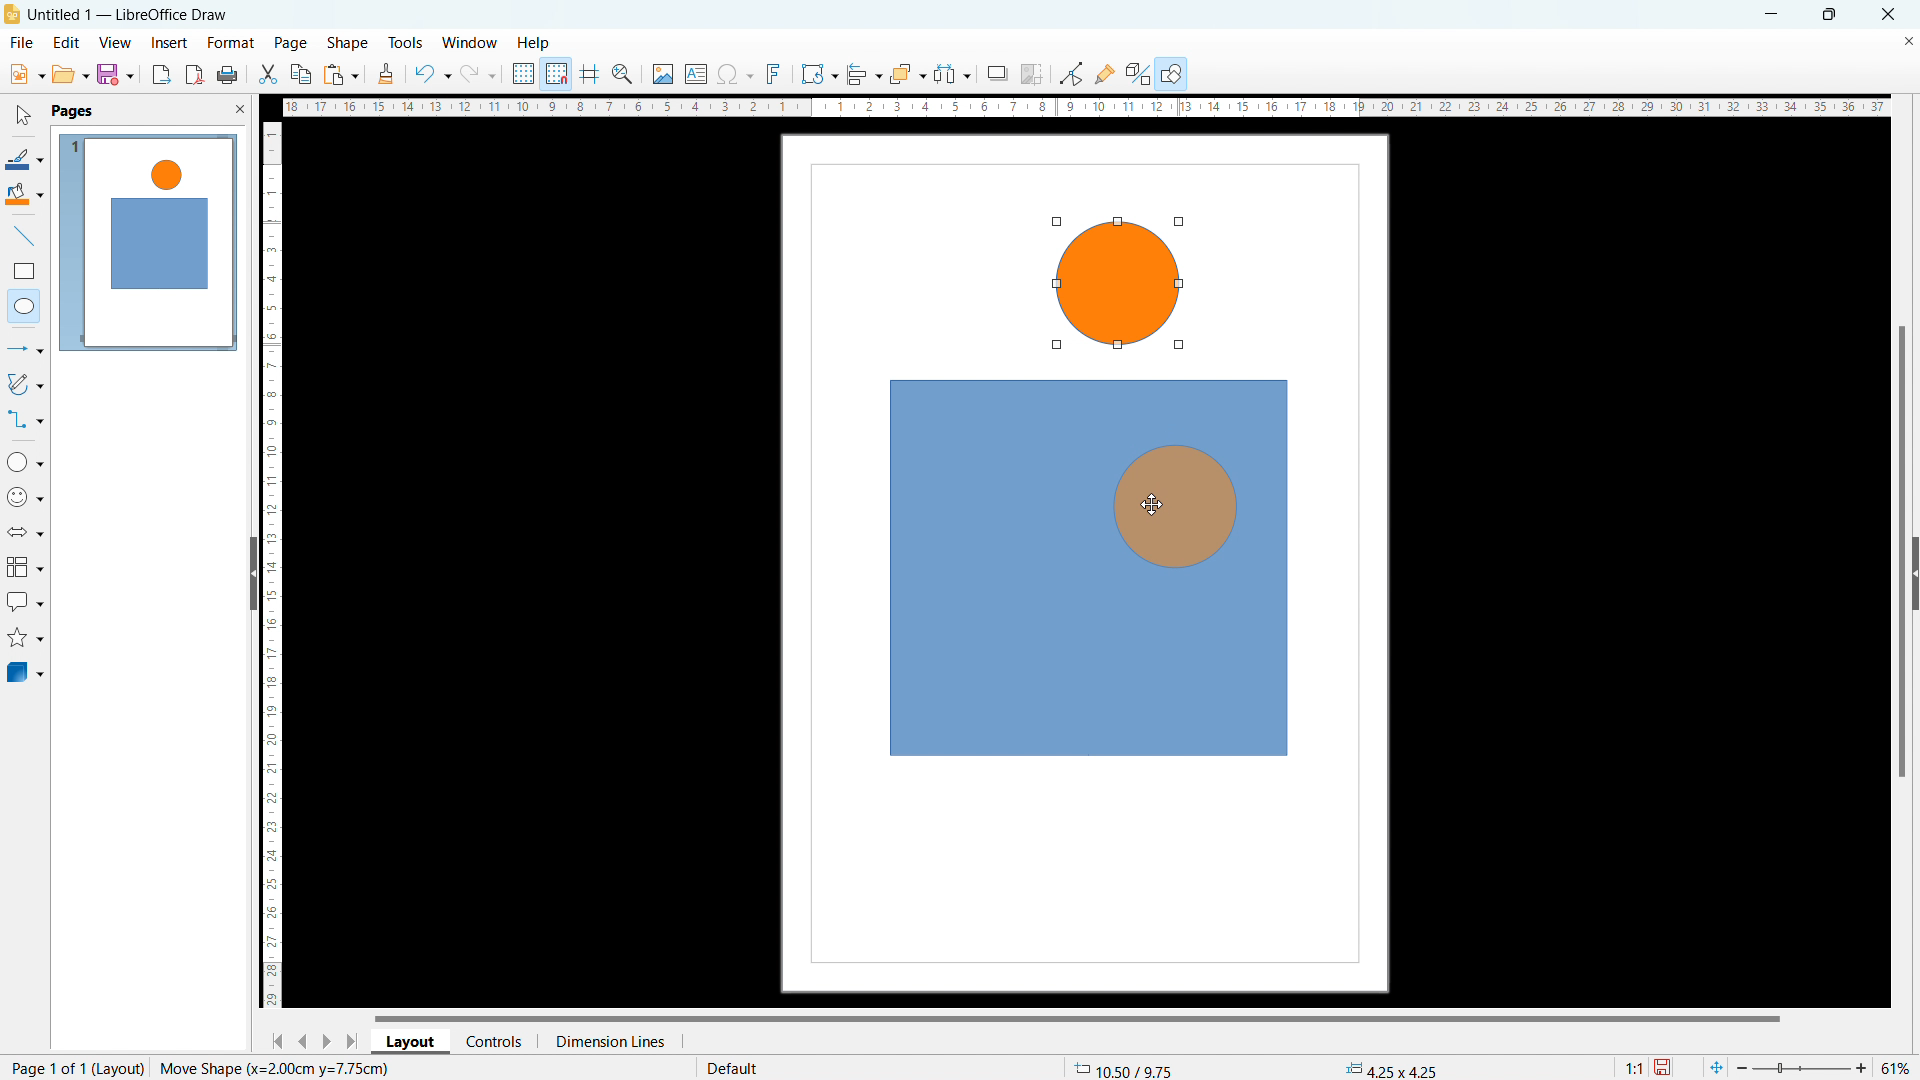  Describe the element at coordinates (535, 44) in the screenshot. I see `help` at that location.